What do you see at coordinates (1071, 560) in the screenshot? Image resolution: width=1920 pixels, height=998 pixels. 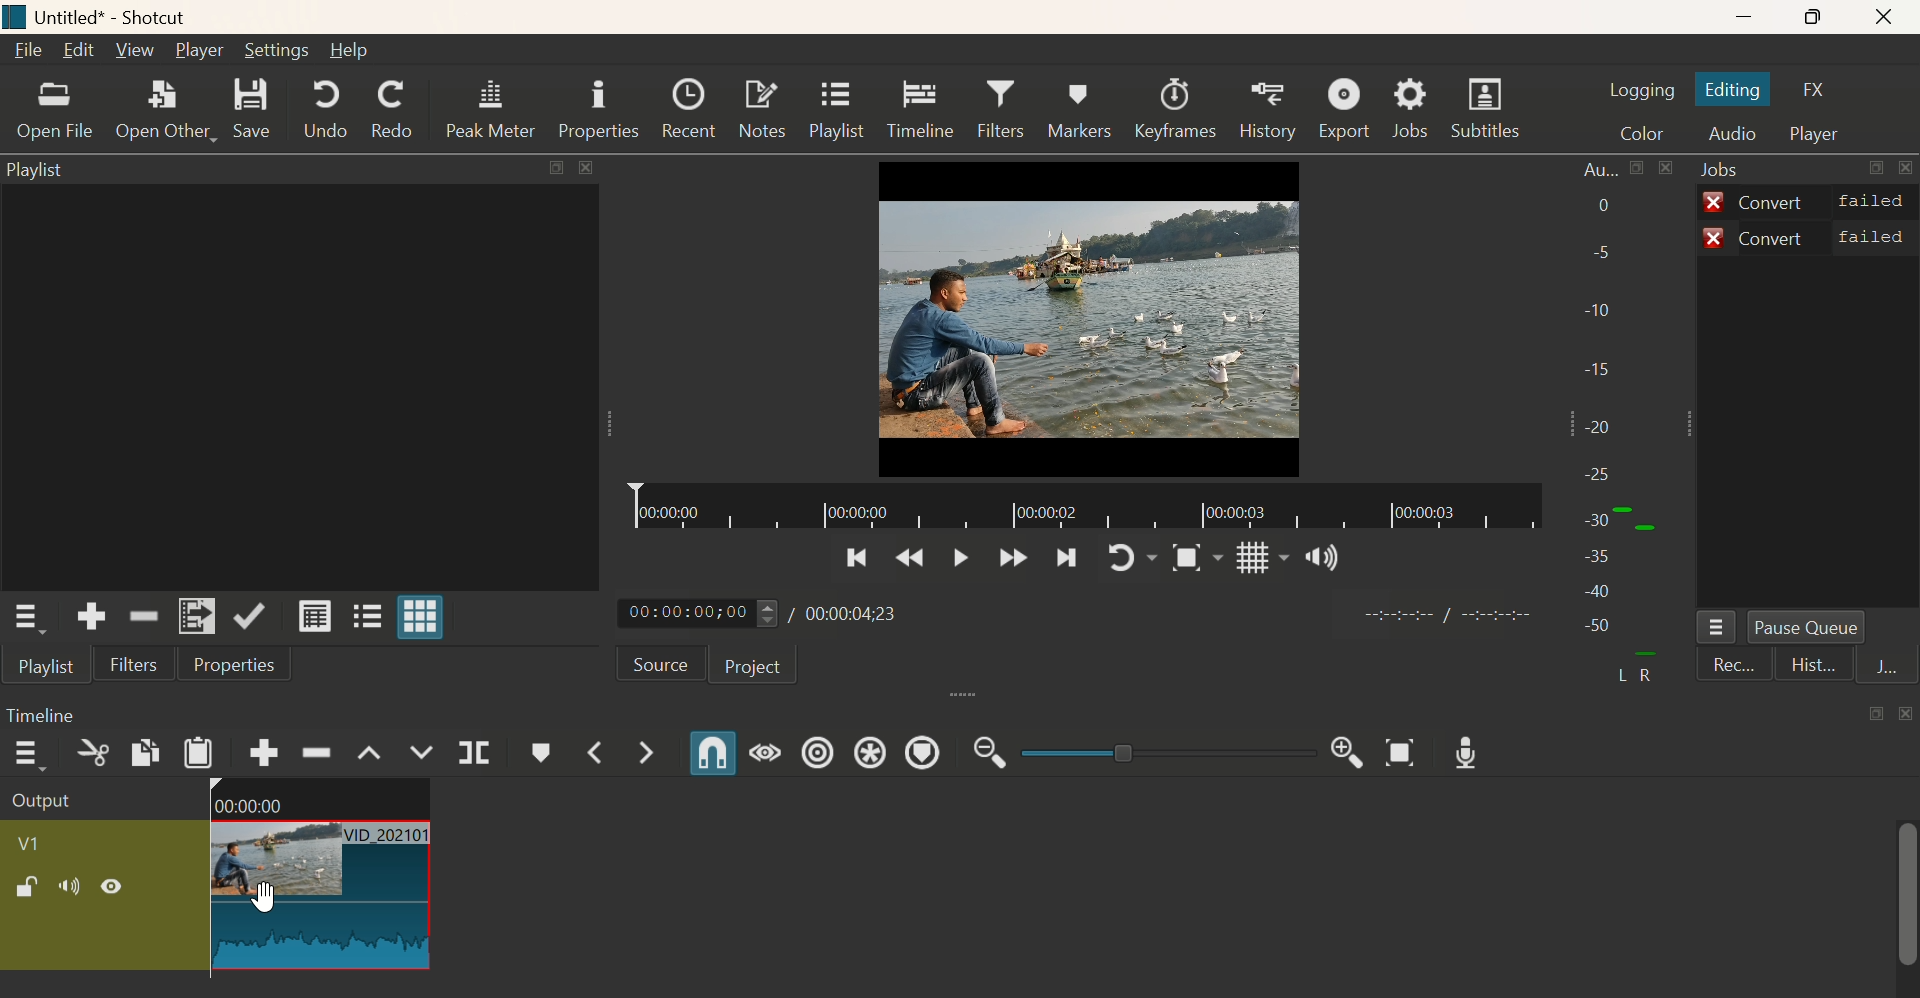 I see `Next` at bounding box center [1071, 560].